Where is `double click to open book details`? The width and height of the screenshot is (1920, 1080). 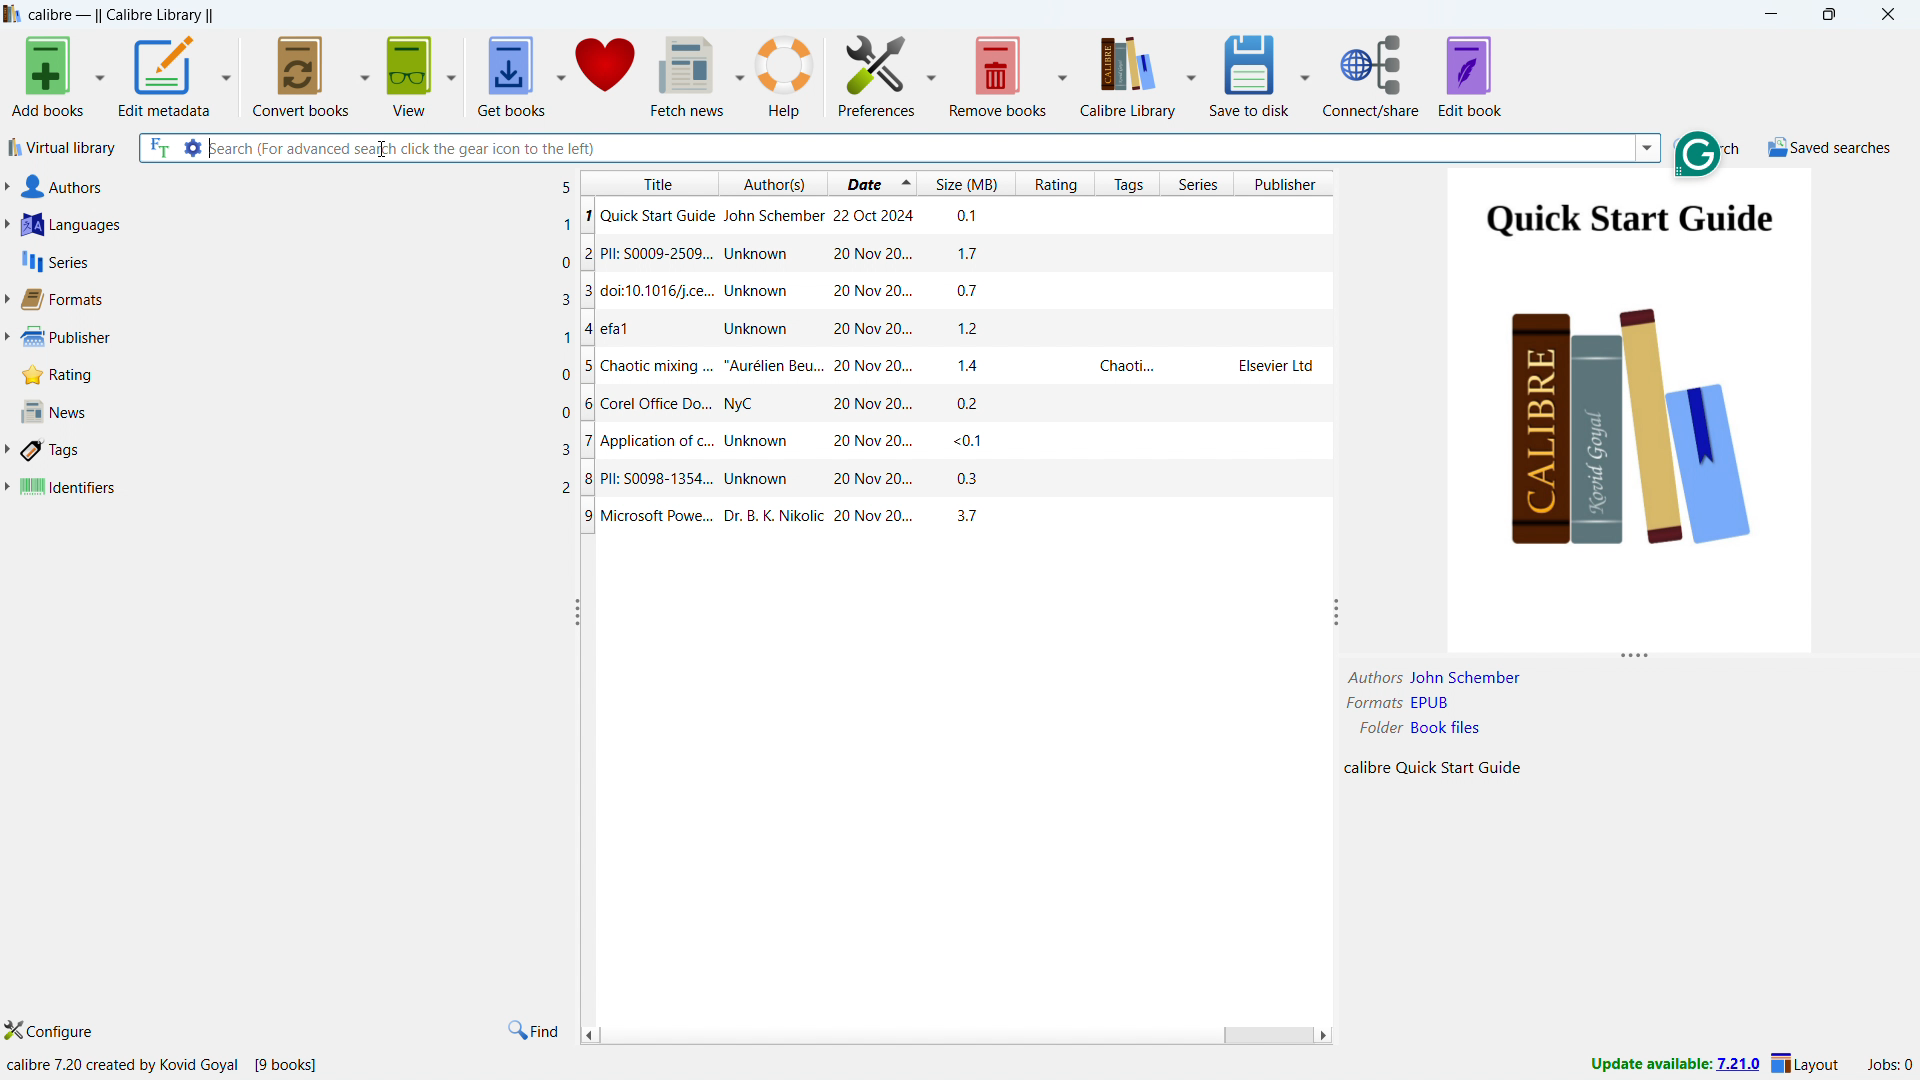 double click to open book details is located at coordinates (1634, 409).